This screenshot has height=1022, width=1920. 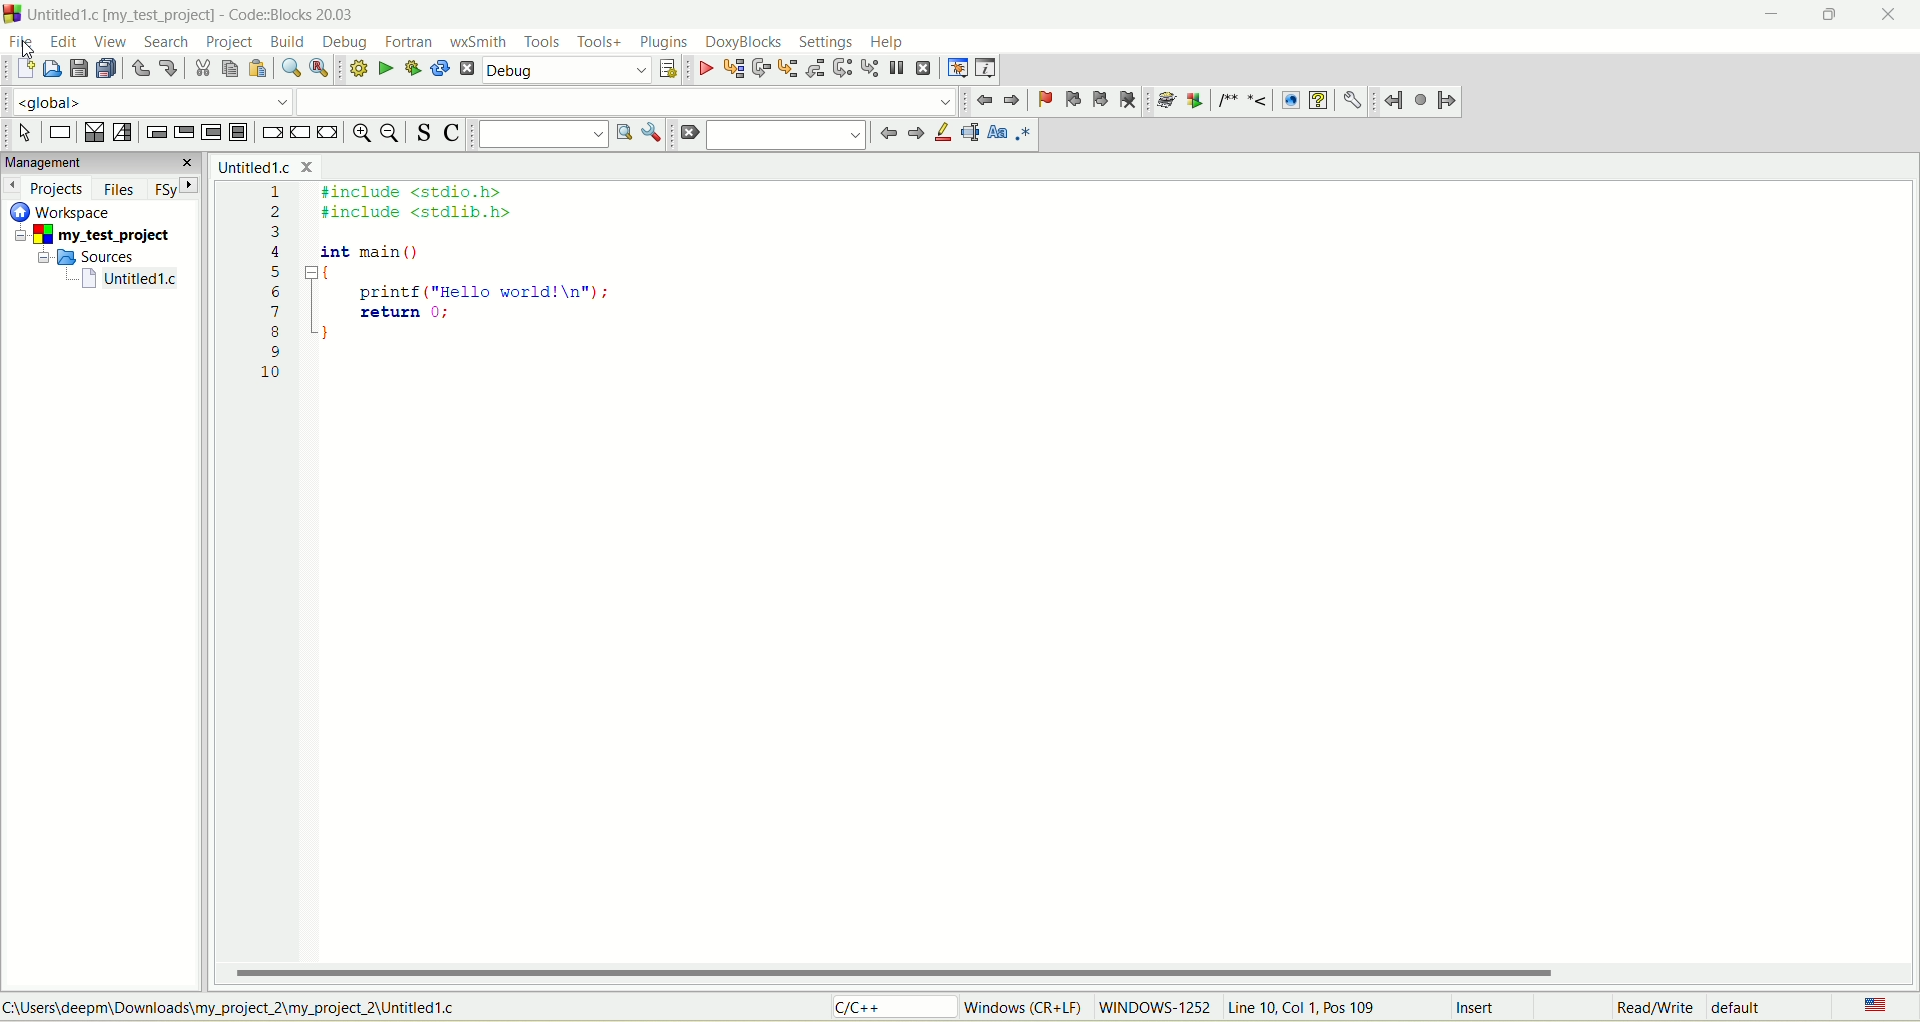 What do you see at coordinates (1651, 1009) in the screenshot?
I see `read/write` at bounding box center [1651, 1009].